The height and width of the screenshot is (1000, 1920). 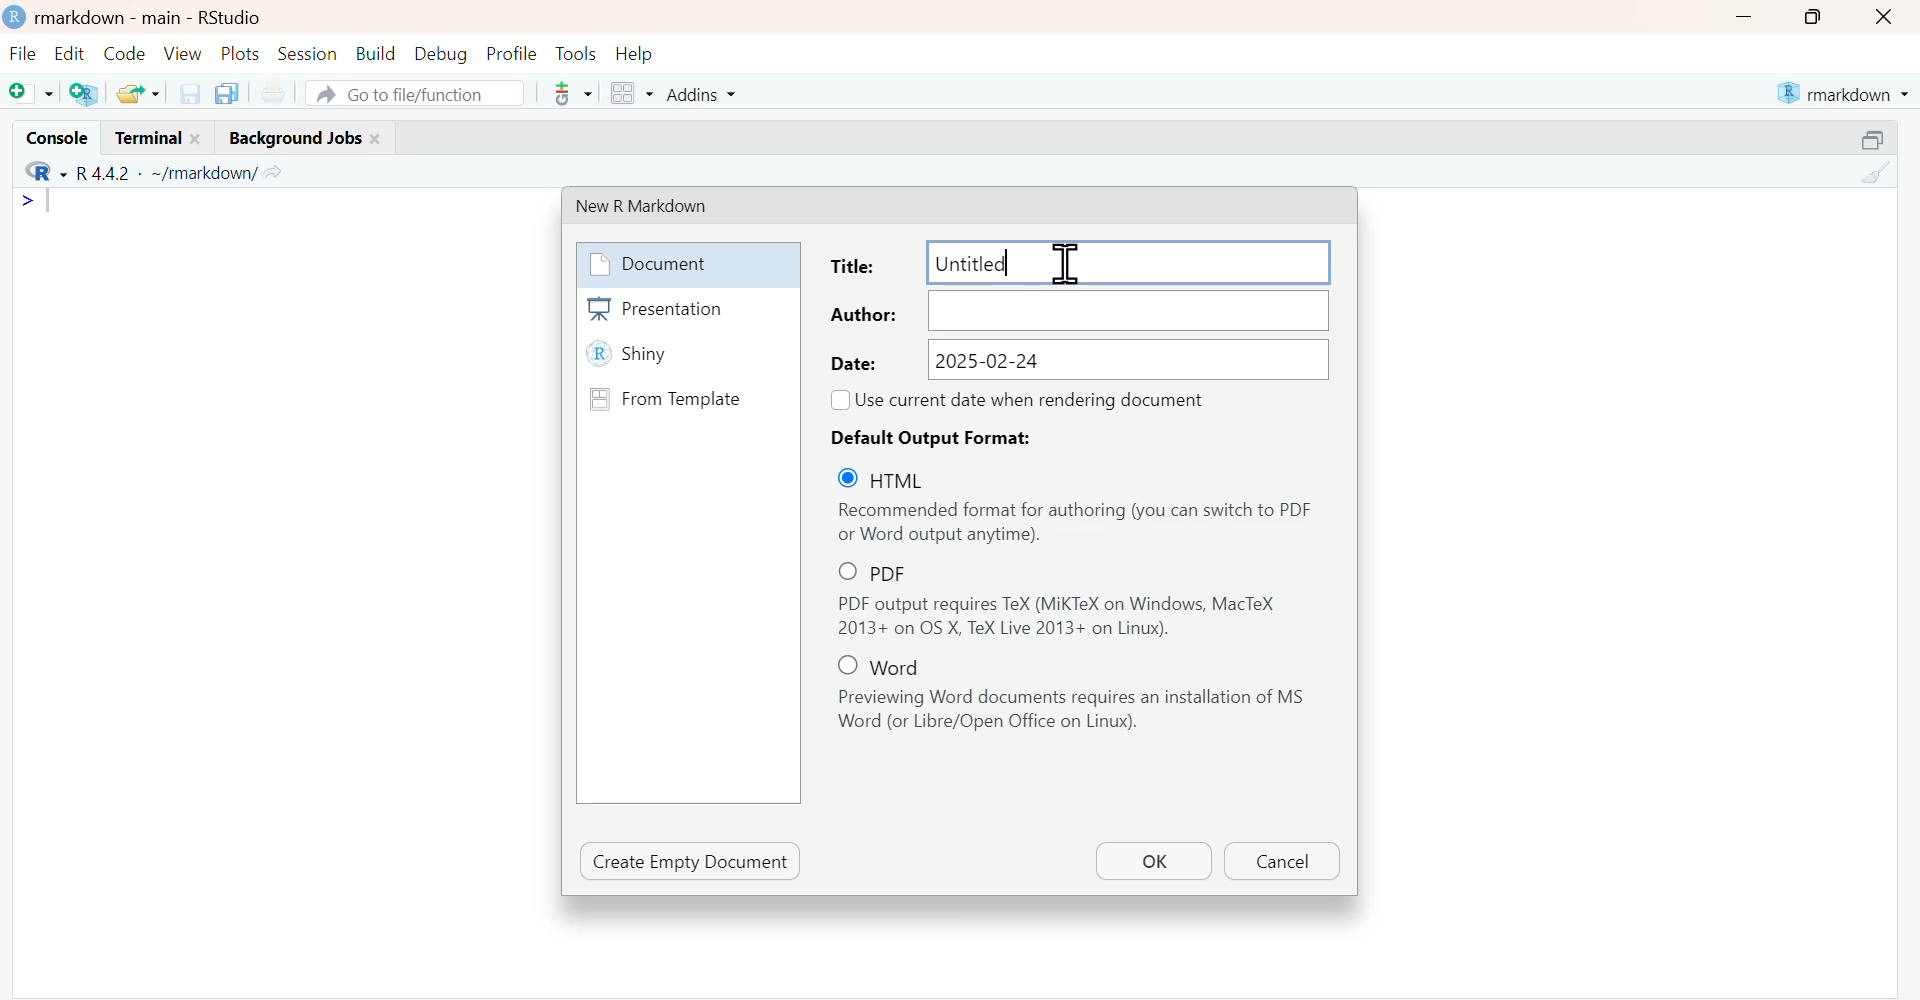 What do you see at coordinates (1062, 261) in the screenshot?
I see `cursor` at bounding box center [1062, 261].